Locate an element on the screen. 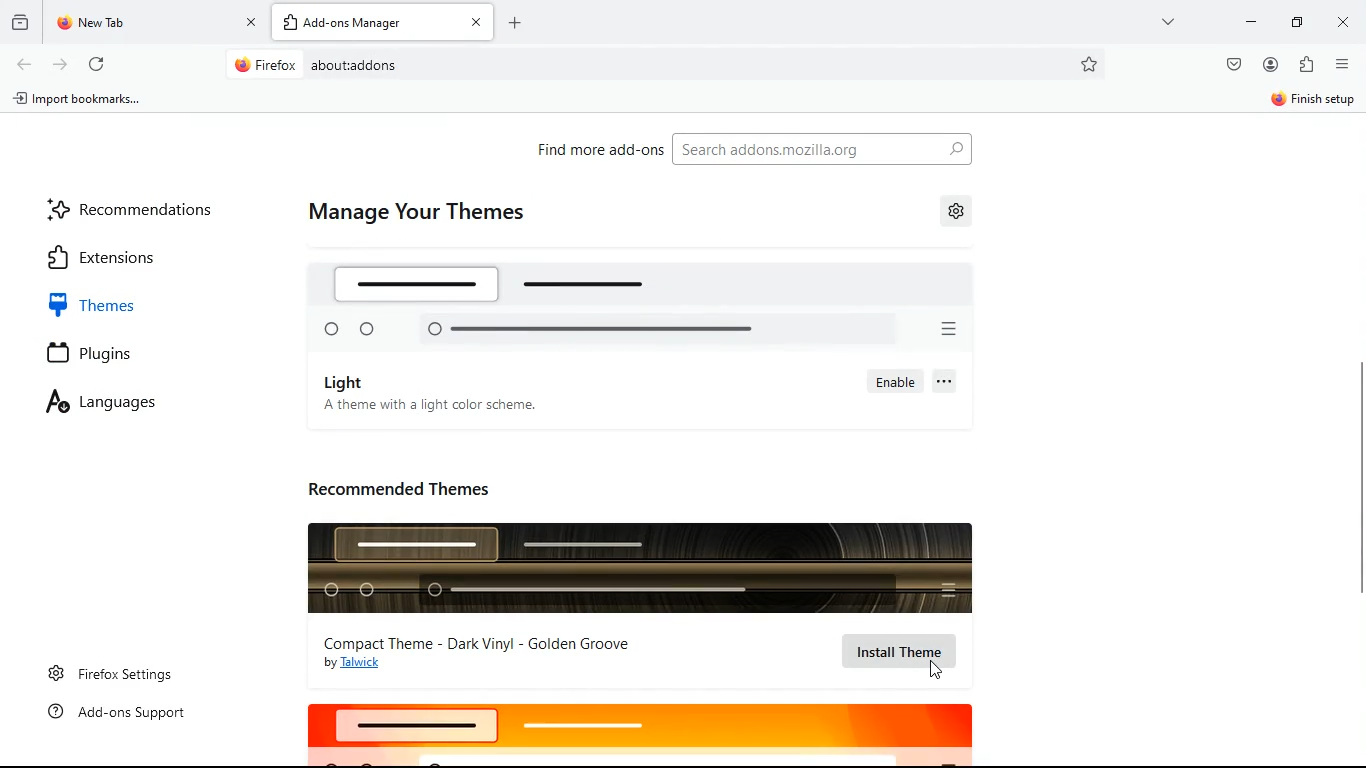 The width and height of the screenshot is (1366, 768). find more add-ons is located at coordinates (593, 149).